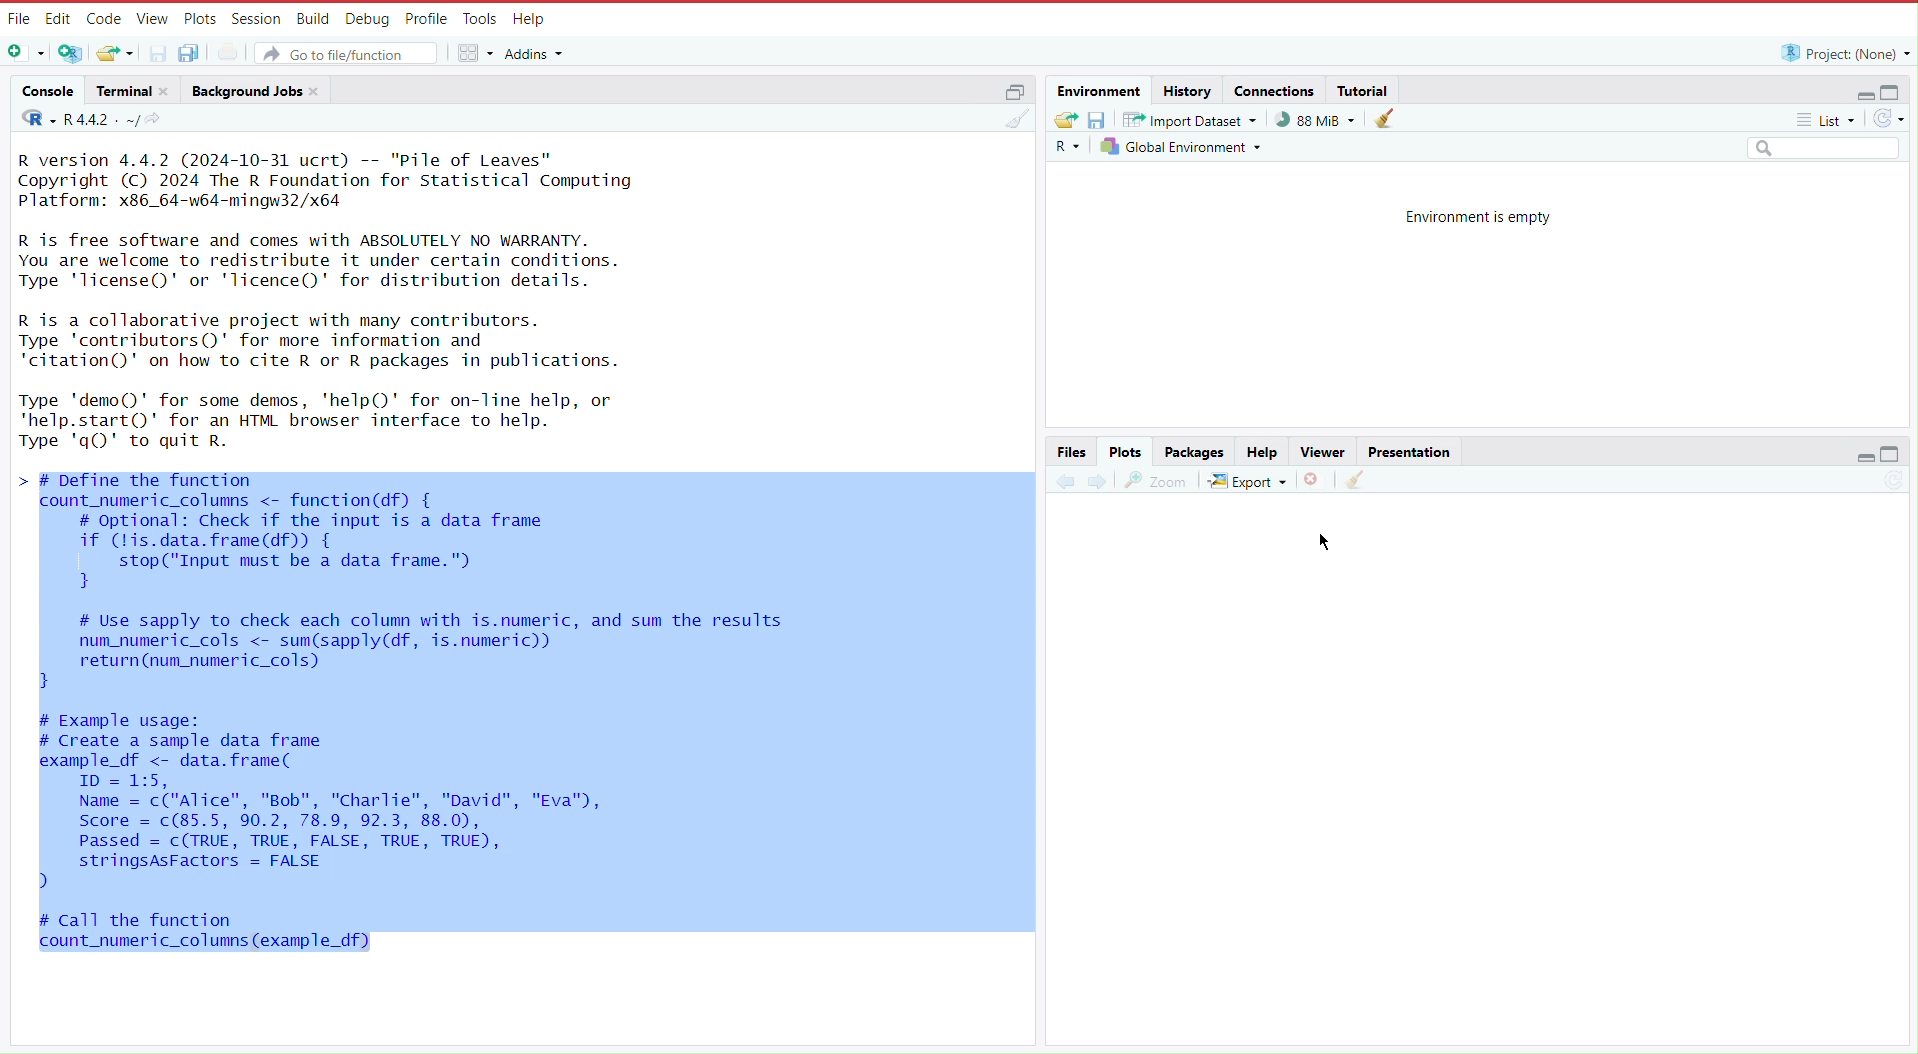  I want to click on Packages, so click(1196, 452).